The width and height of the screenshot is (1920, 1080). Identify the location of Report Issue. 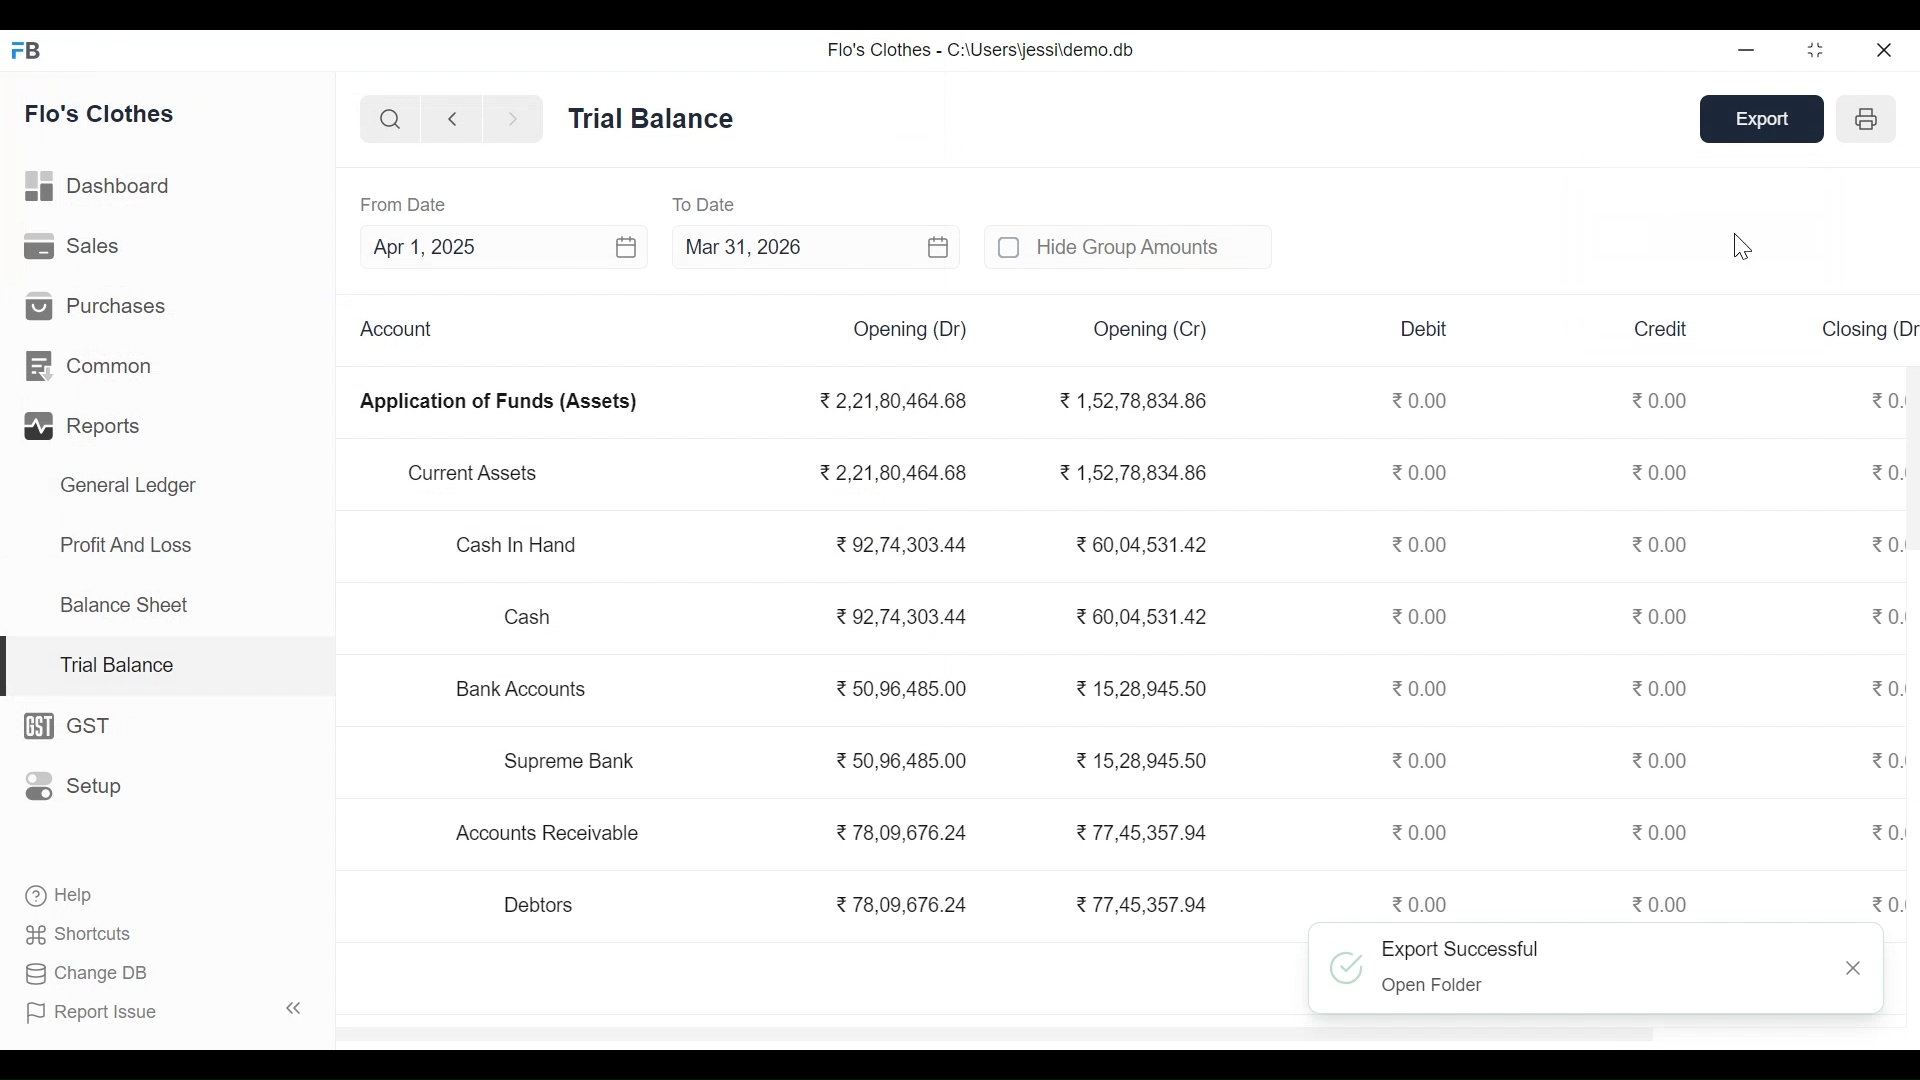
(164, 1012).